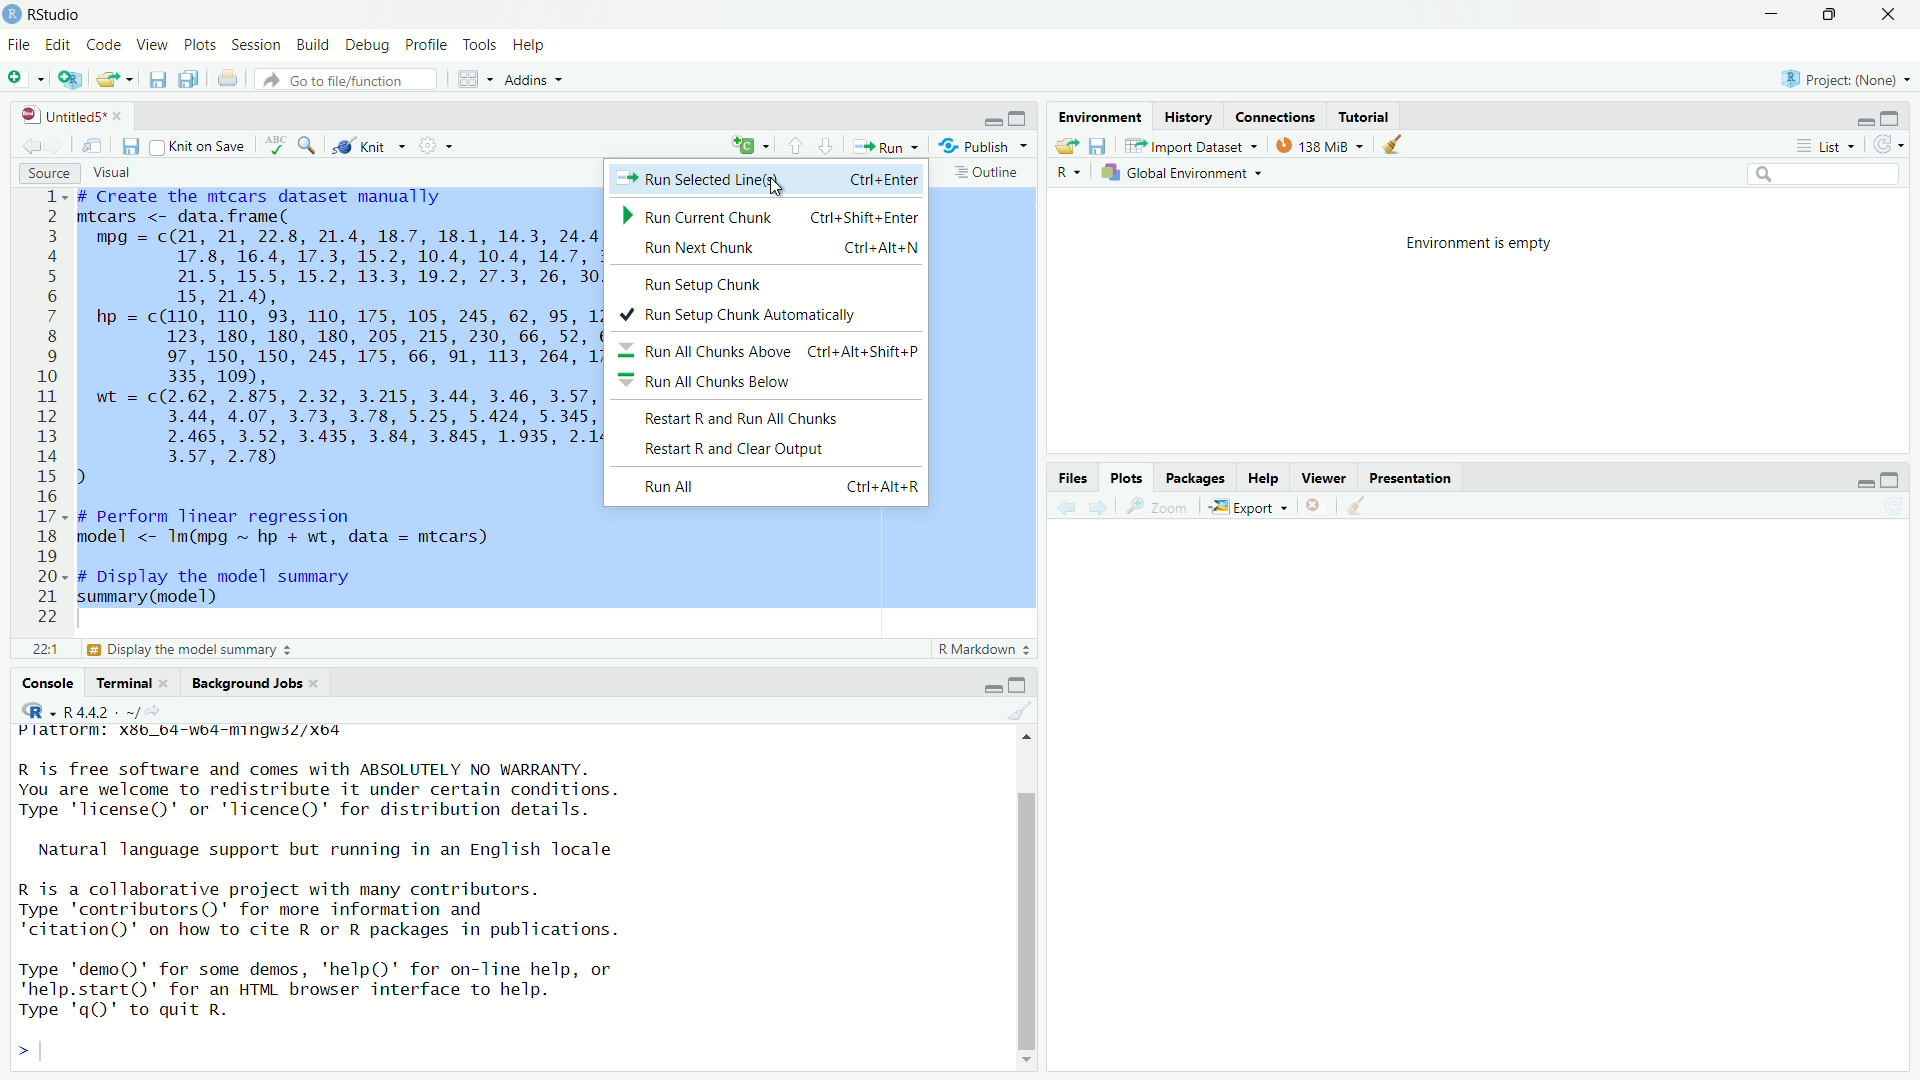 The image size is (1920, 1080). Describe the element at coordinates (1098, 146) in the screenshot. I see `save workspace as...` at that location.